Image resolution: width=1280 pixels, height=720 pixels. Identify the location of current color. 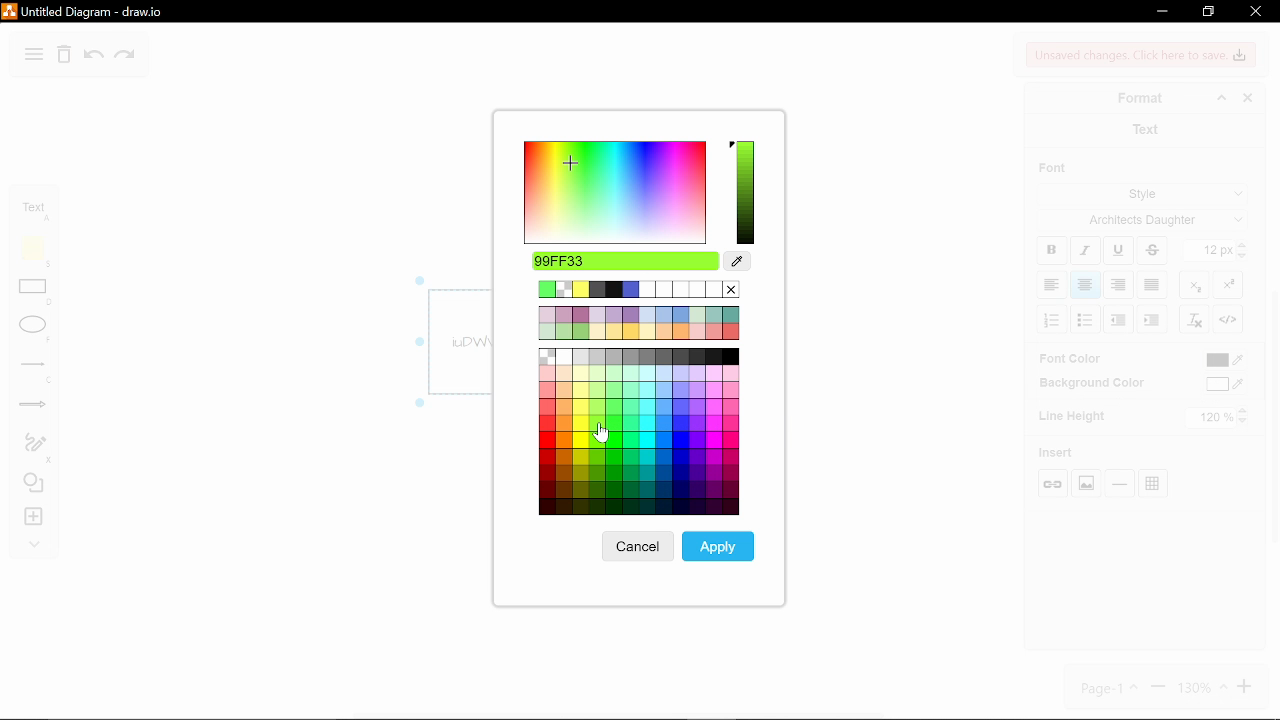
(642, 291).